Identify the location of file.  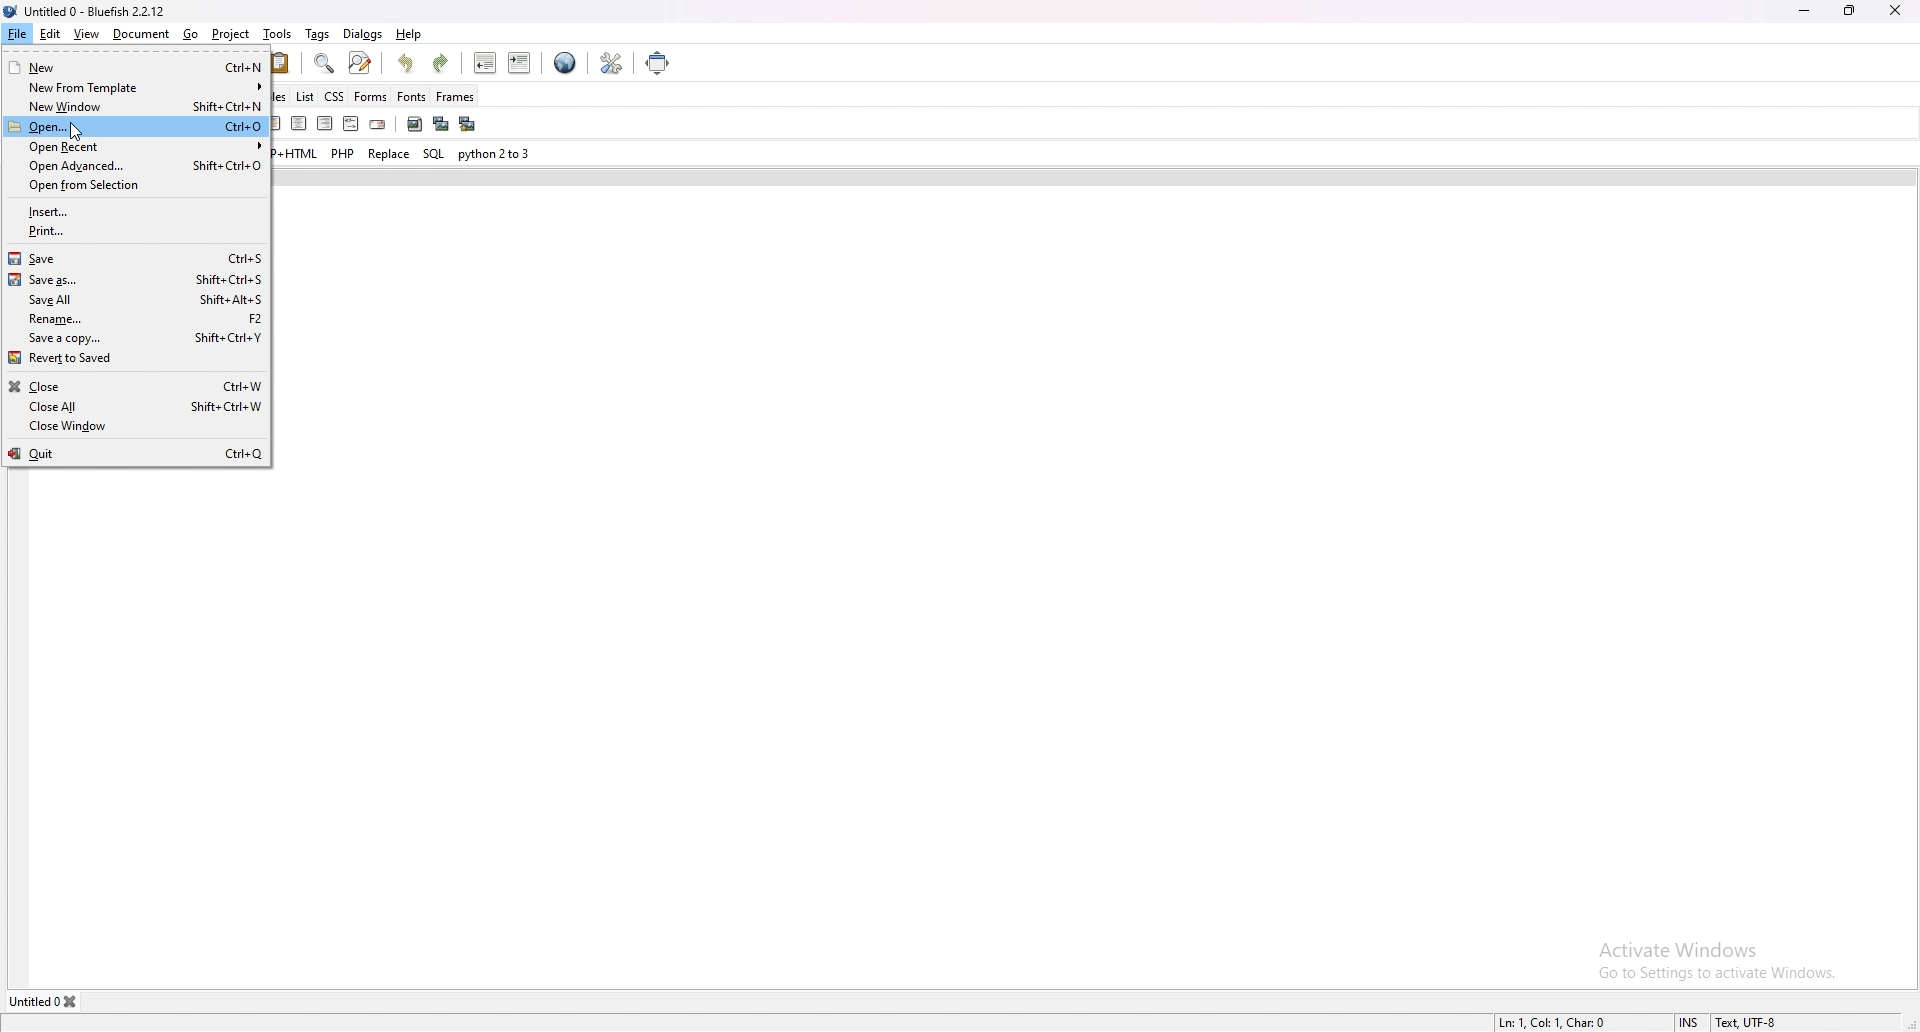
(18, 33).